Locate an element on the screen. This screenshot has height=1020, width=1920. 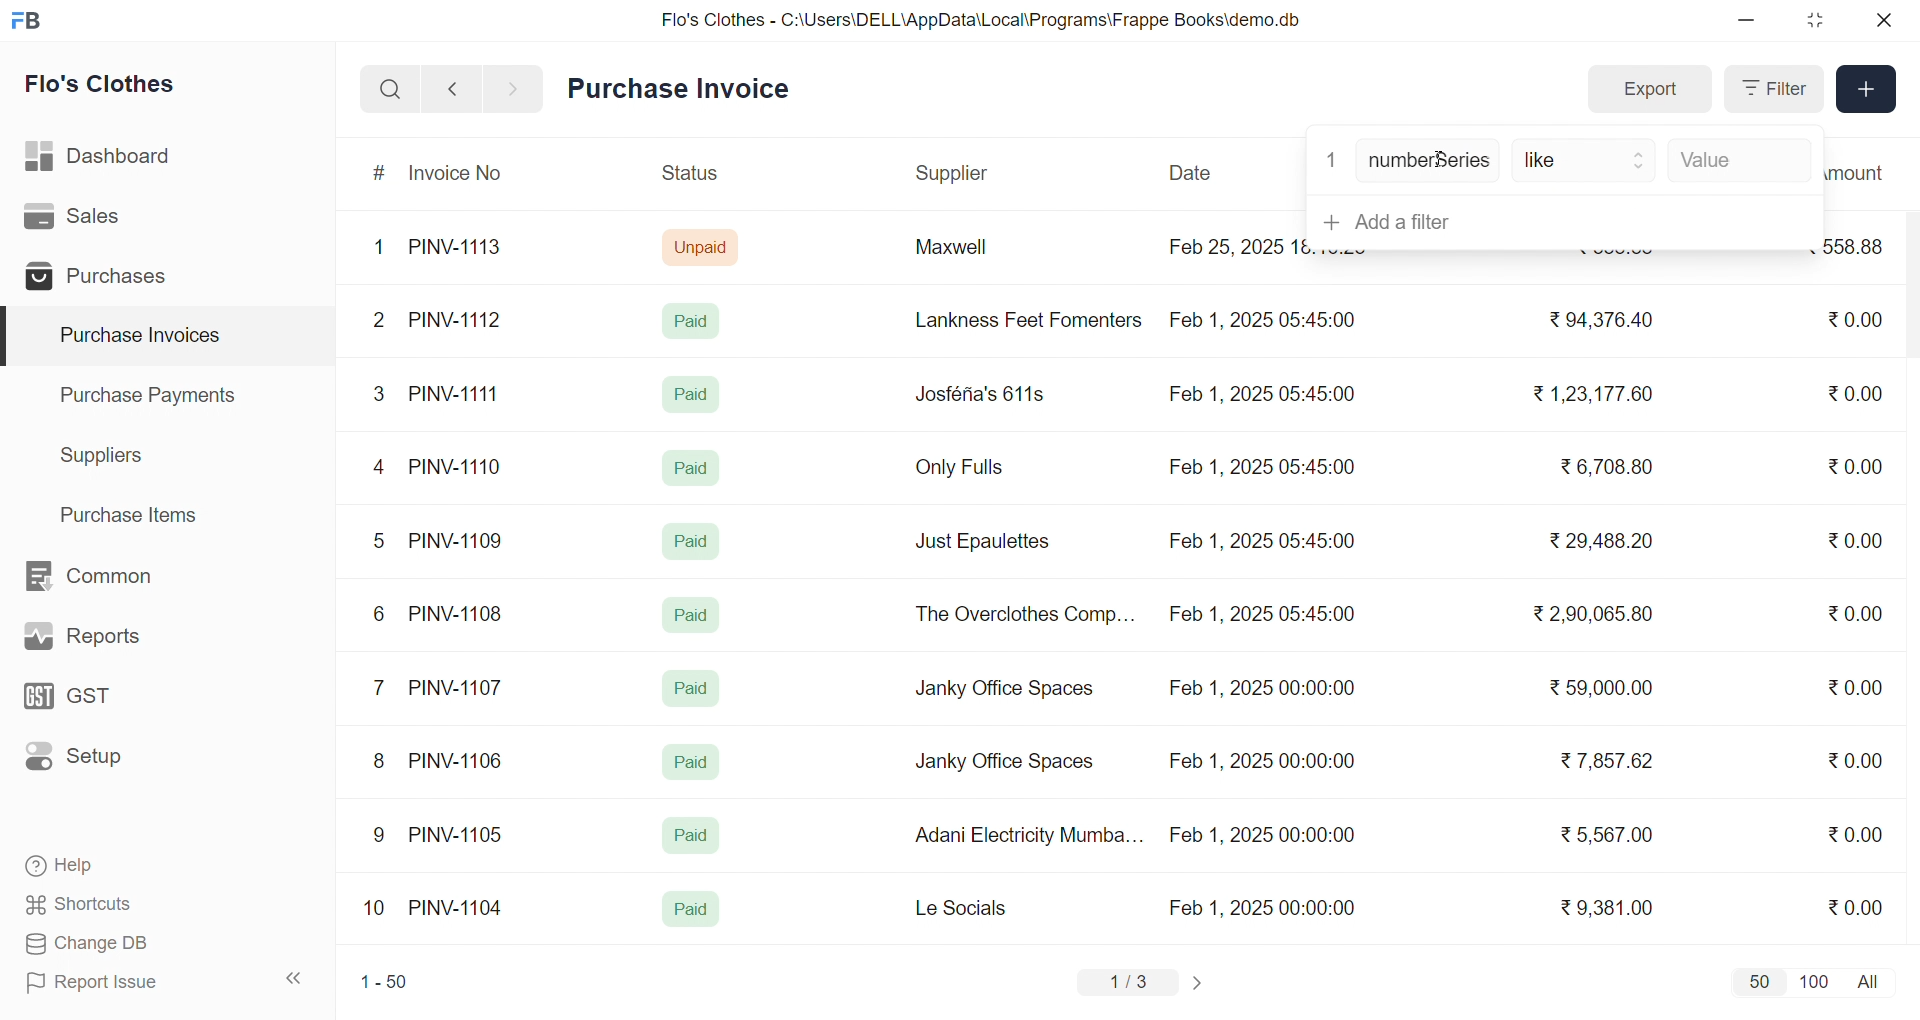
Unpaid is located at coordinates (703, 246).